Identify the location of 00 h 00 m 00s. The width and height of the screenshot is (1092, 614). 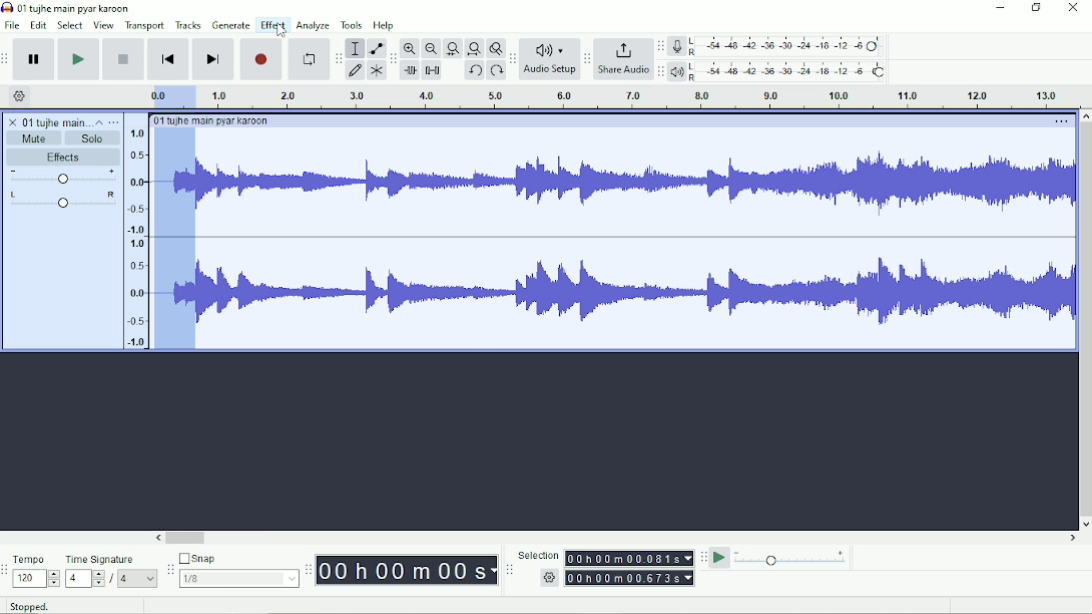
(407, 570).